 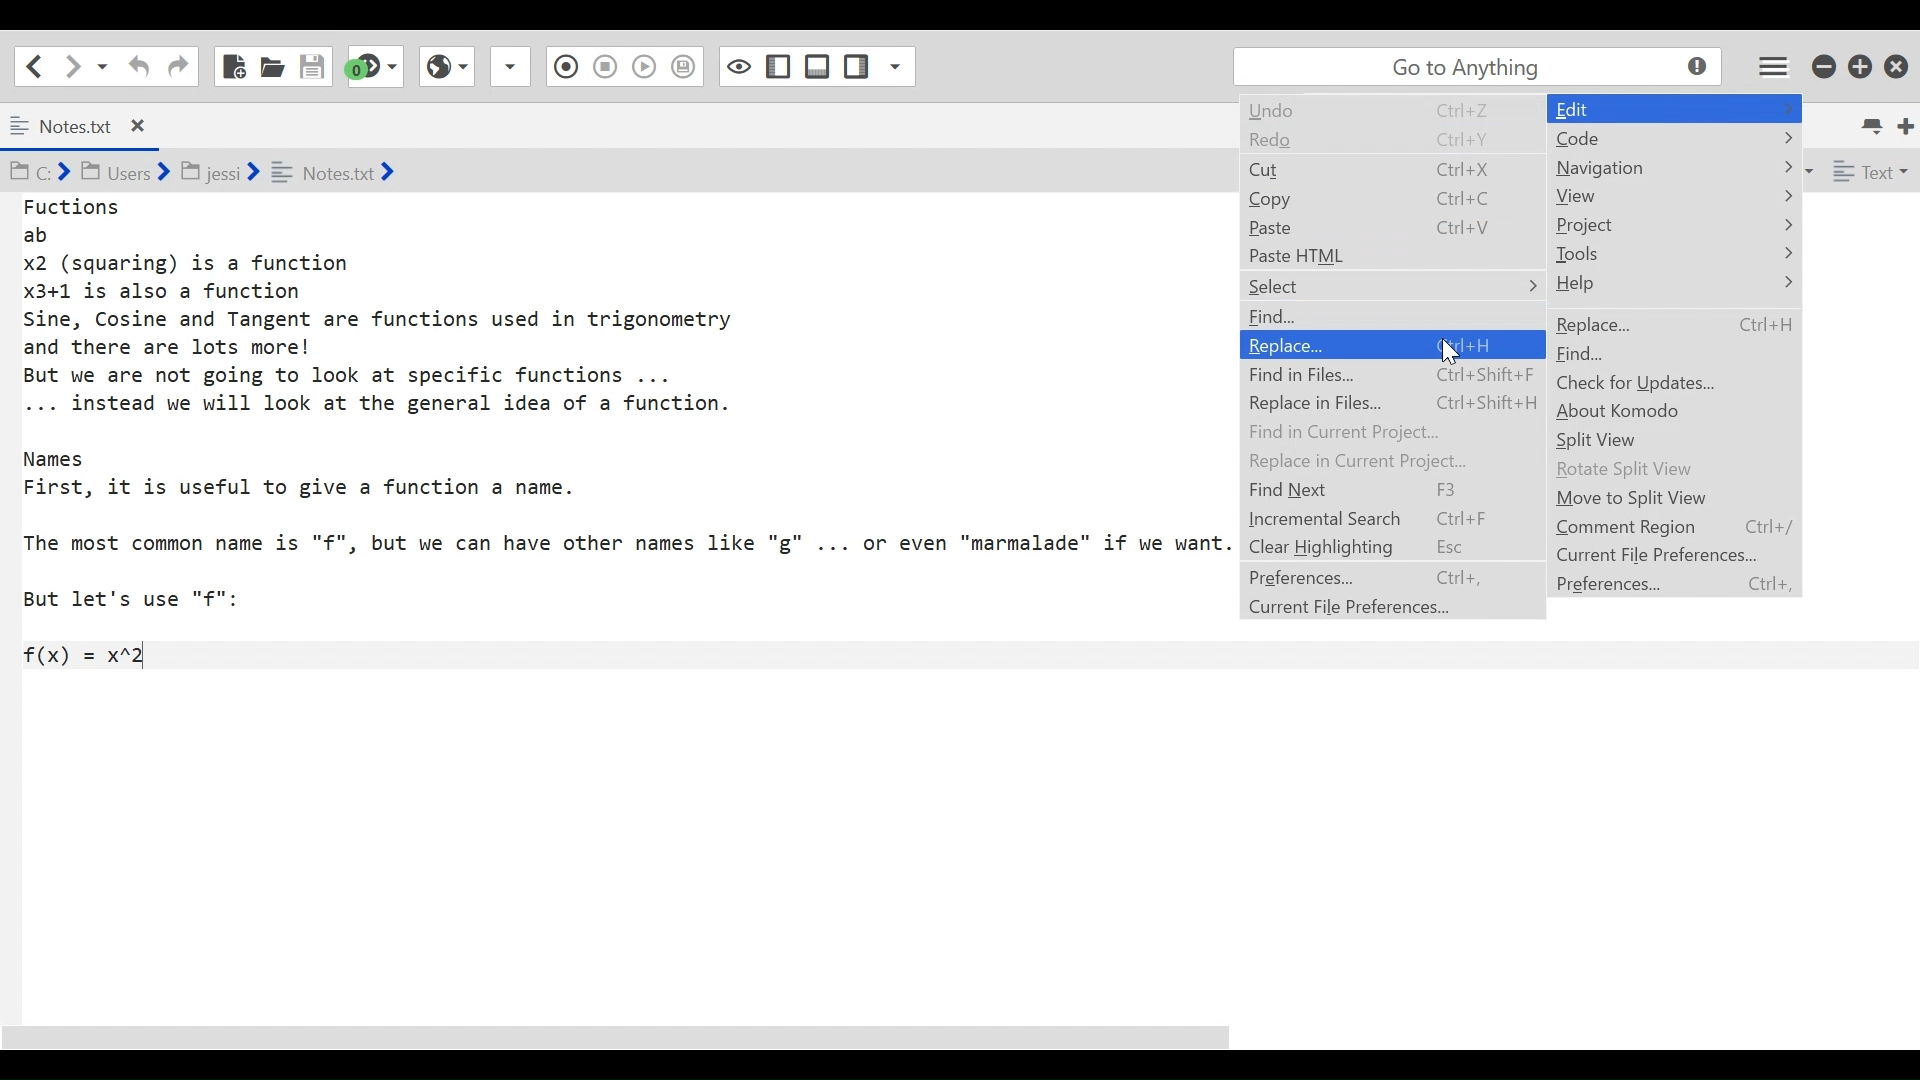 What do you see at coordinates (818, 66) in the screenshot?
I see `Show/Hide Left Pane` at bounding box center [818, 66].